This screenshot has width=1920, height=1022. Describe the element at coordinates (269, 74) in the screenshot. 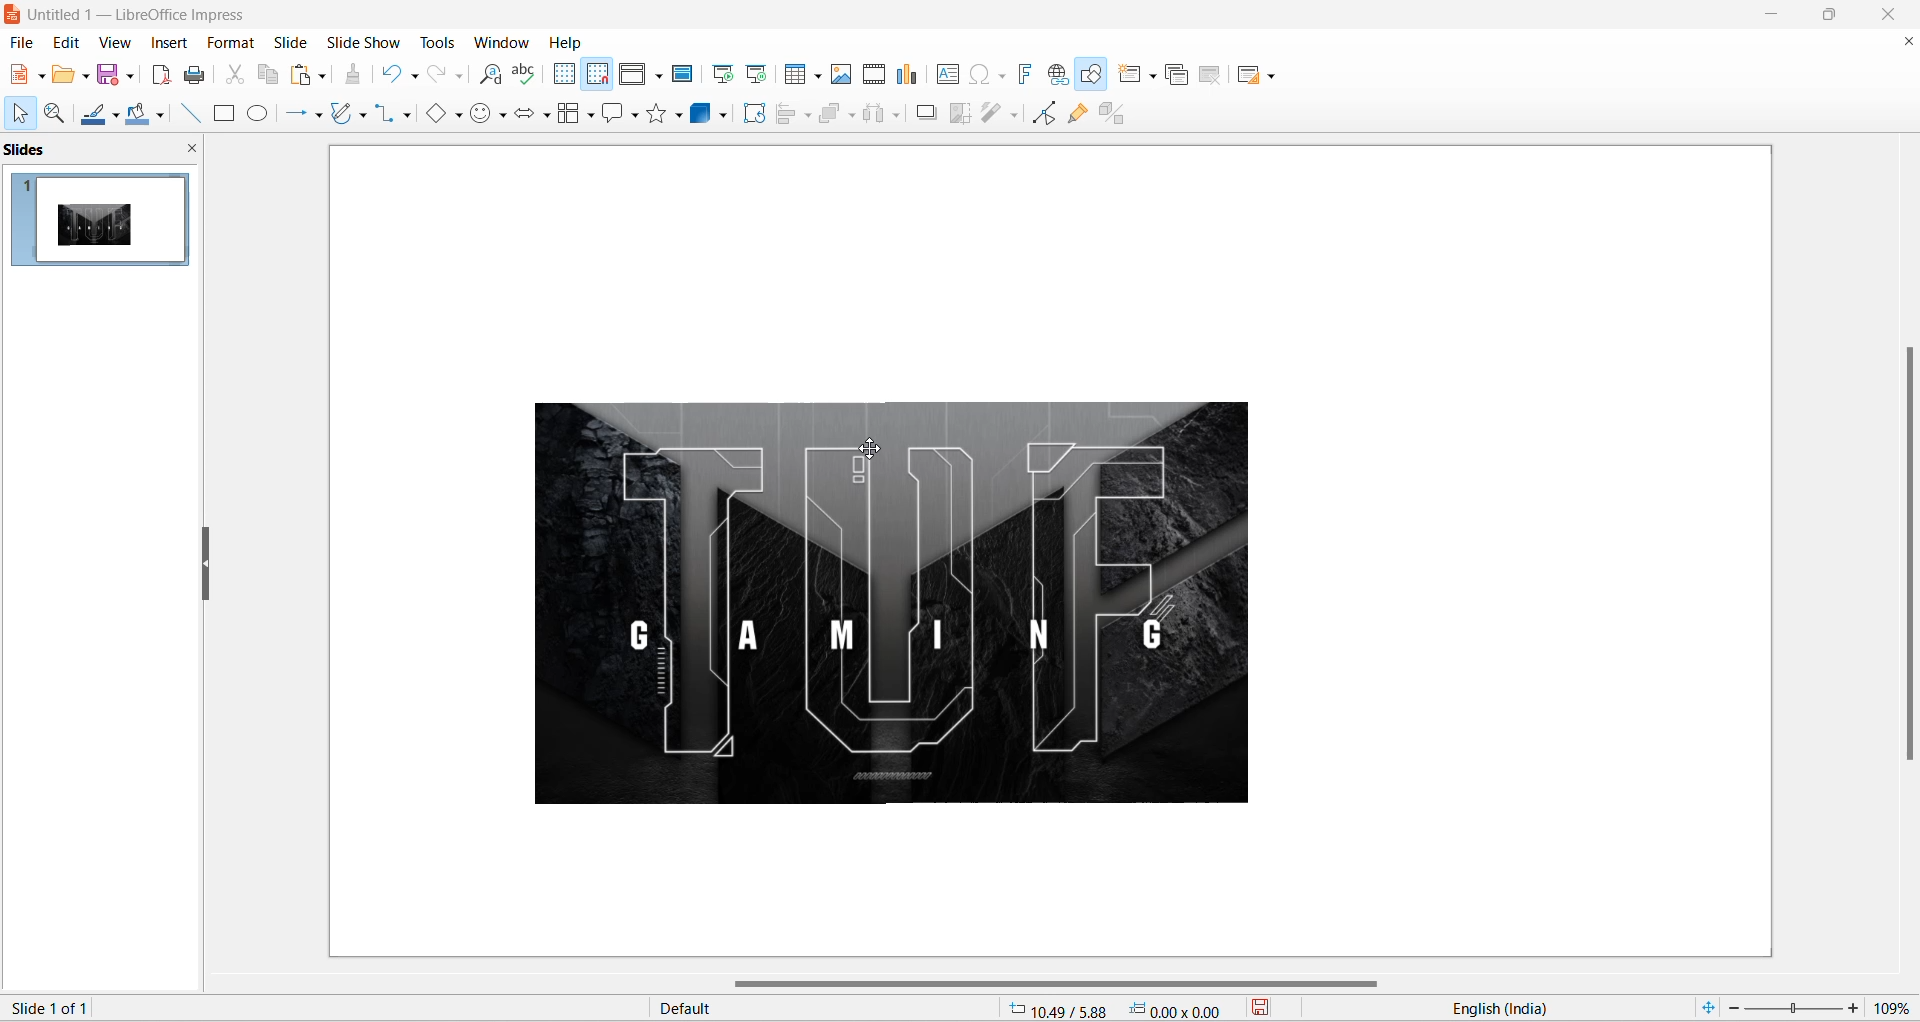

I see `copy` at that location.